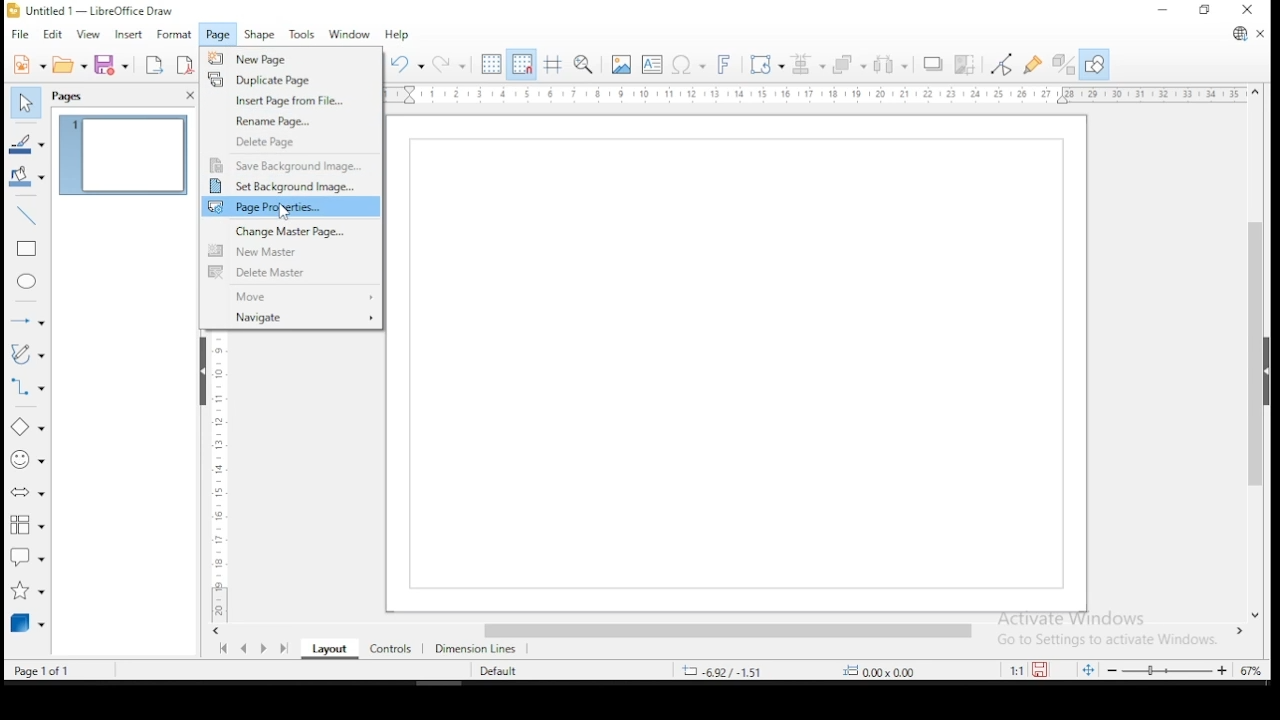 This screenshot has width=1280, height=720. I want to click on insert image, so click(621, 64).